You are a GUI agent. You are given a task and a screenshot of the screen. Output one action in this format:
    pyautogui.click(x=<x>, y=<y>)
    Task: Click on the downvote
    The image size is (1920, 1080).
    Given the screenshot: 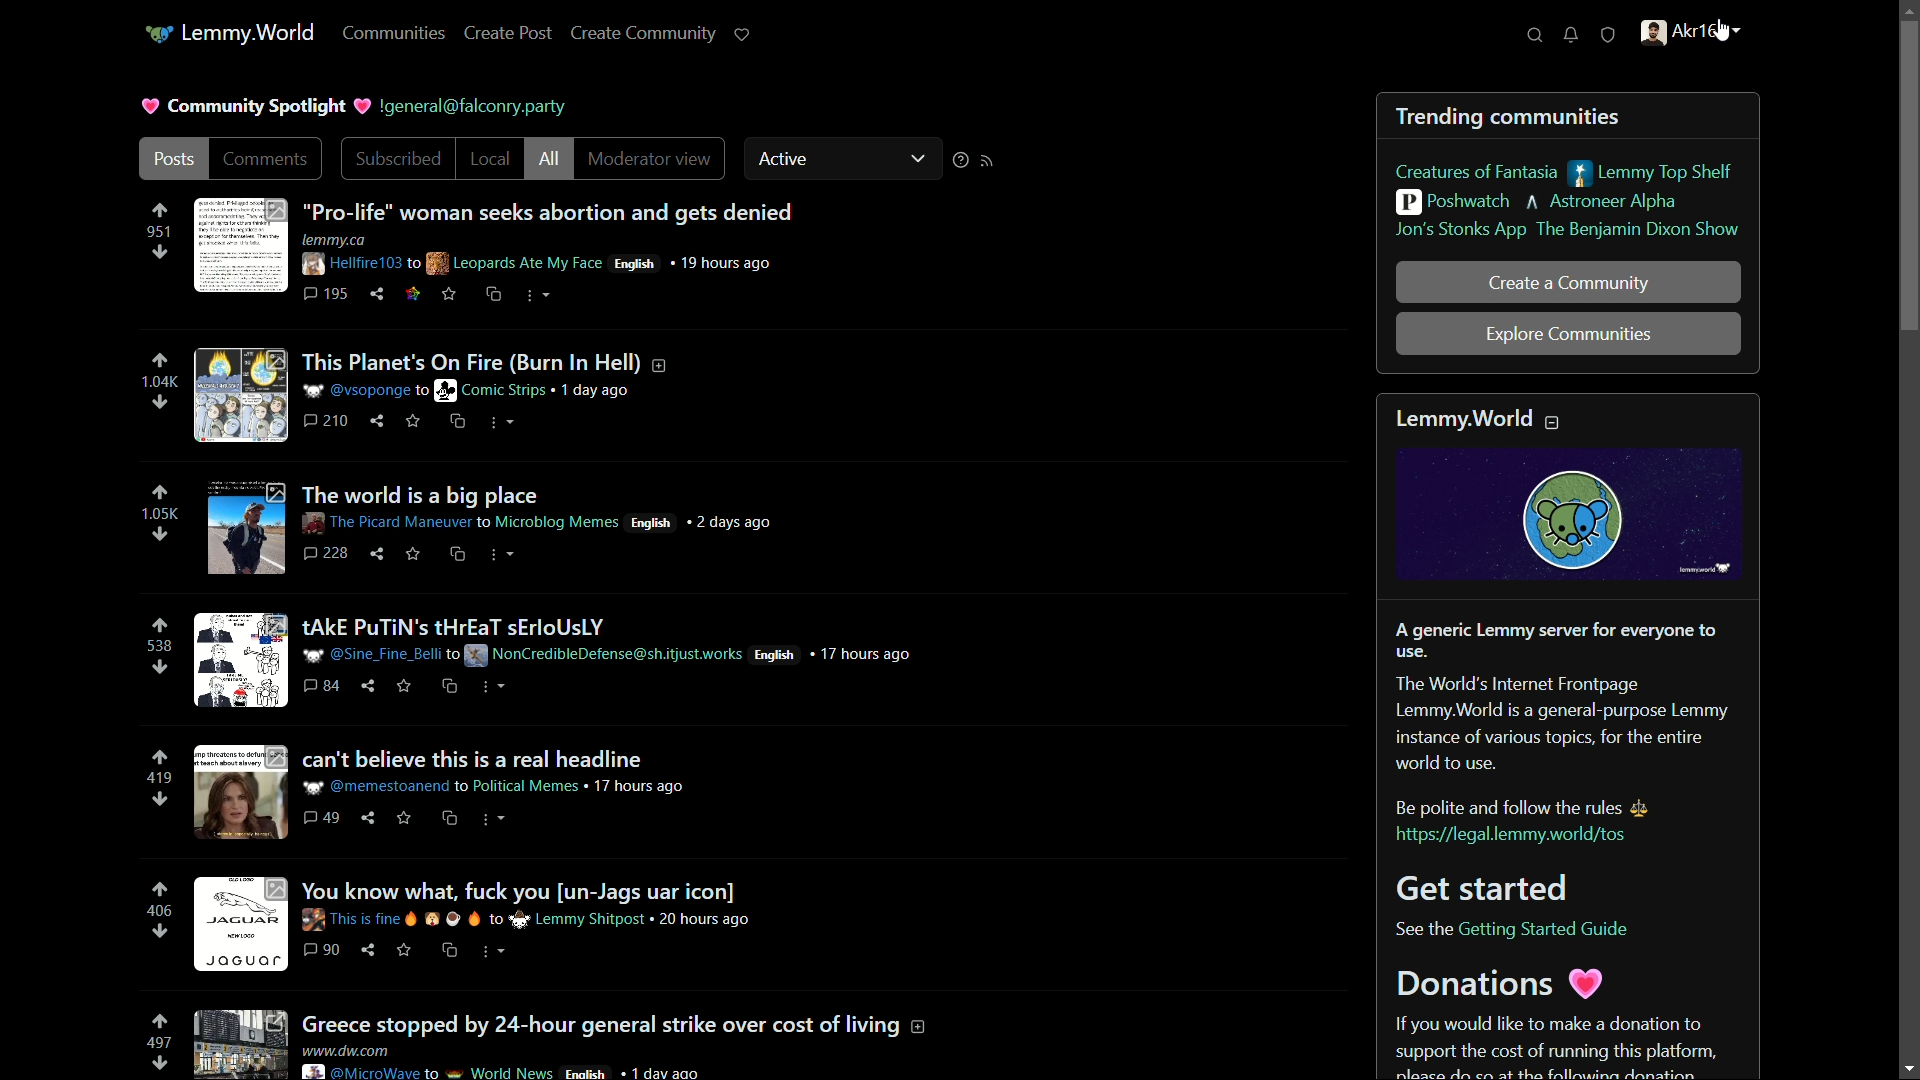 What is the action you would take?
    pyautogui.click(x=160, y=799)
    